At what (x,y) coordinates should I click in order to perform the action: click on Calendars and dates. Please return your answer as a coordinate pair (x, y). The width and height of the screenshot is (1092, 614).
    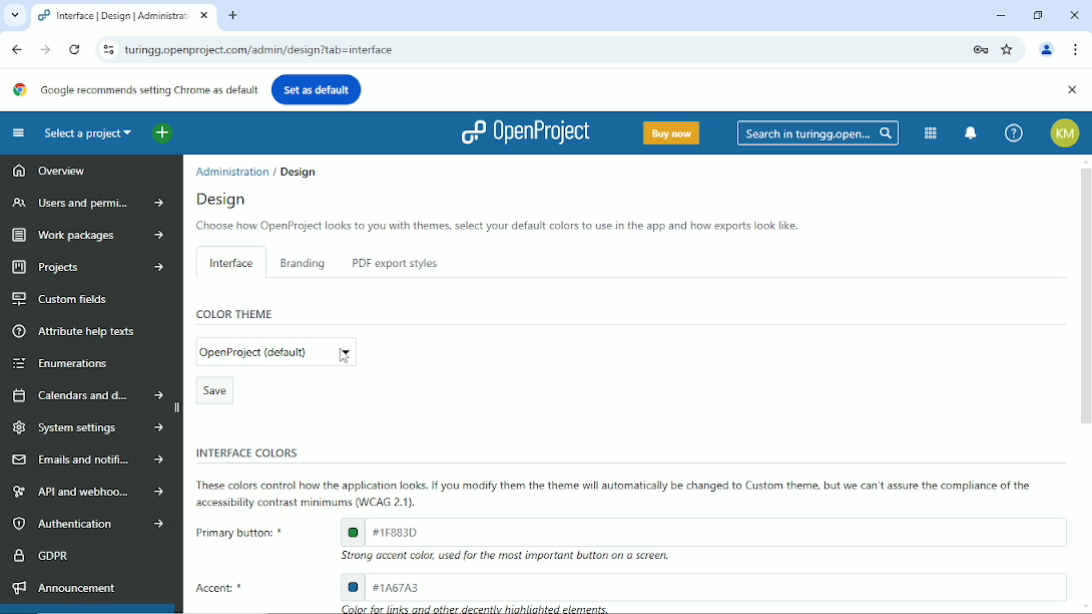
    Looking at the image, I should click on (87, 393).